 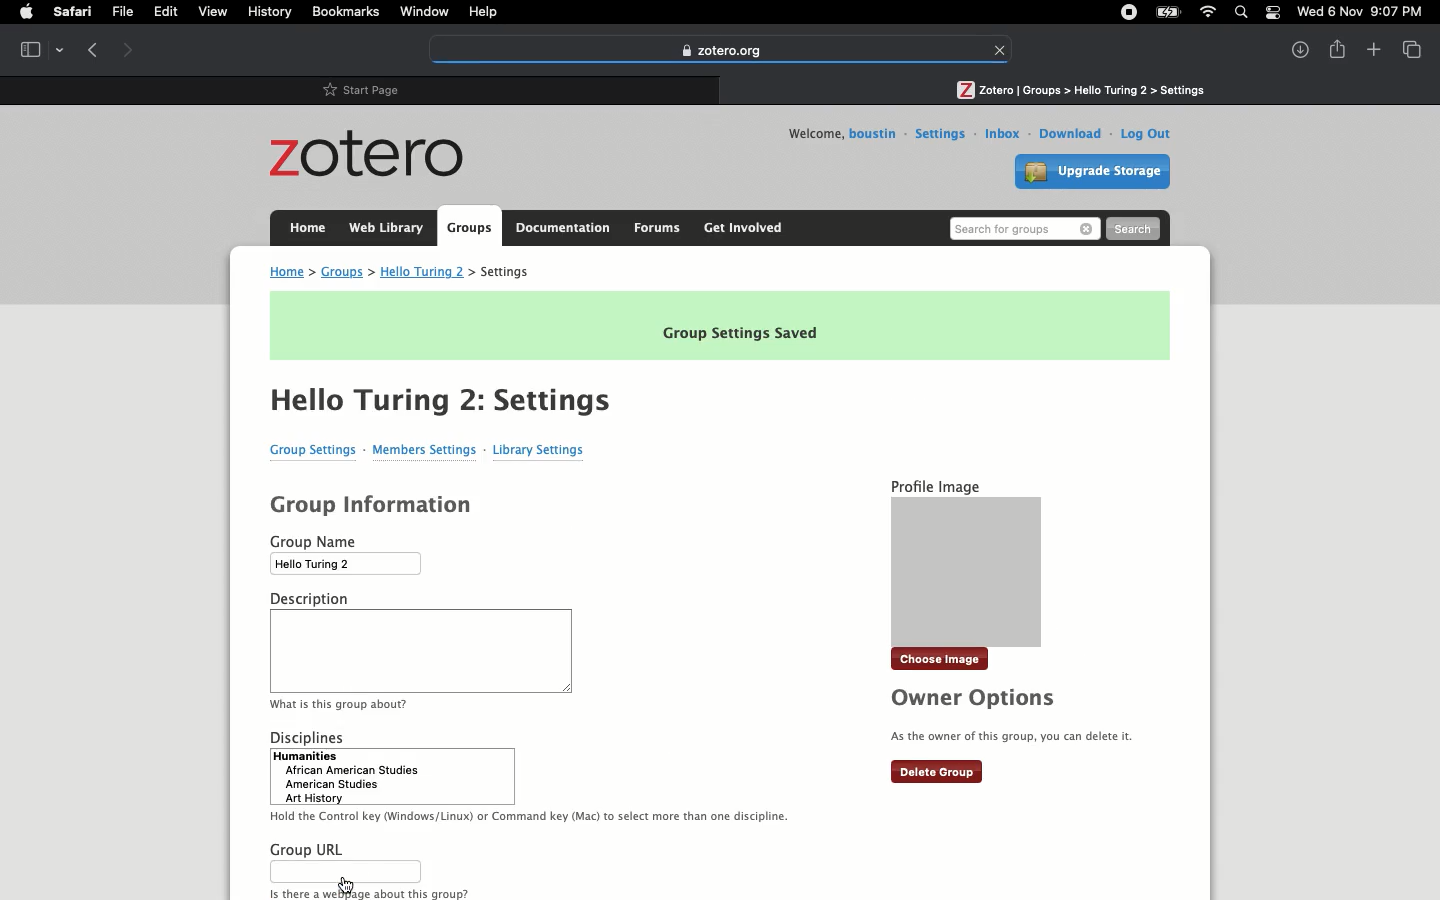 I want to click on Inbox, so click(x=1003, y=132).